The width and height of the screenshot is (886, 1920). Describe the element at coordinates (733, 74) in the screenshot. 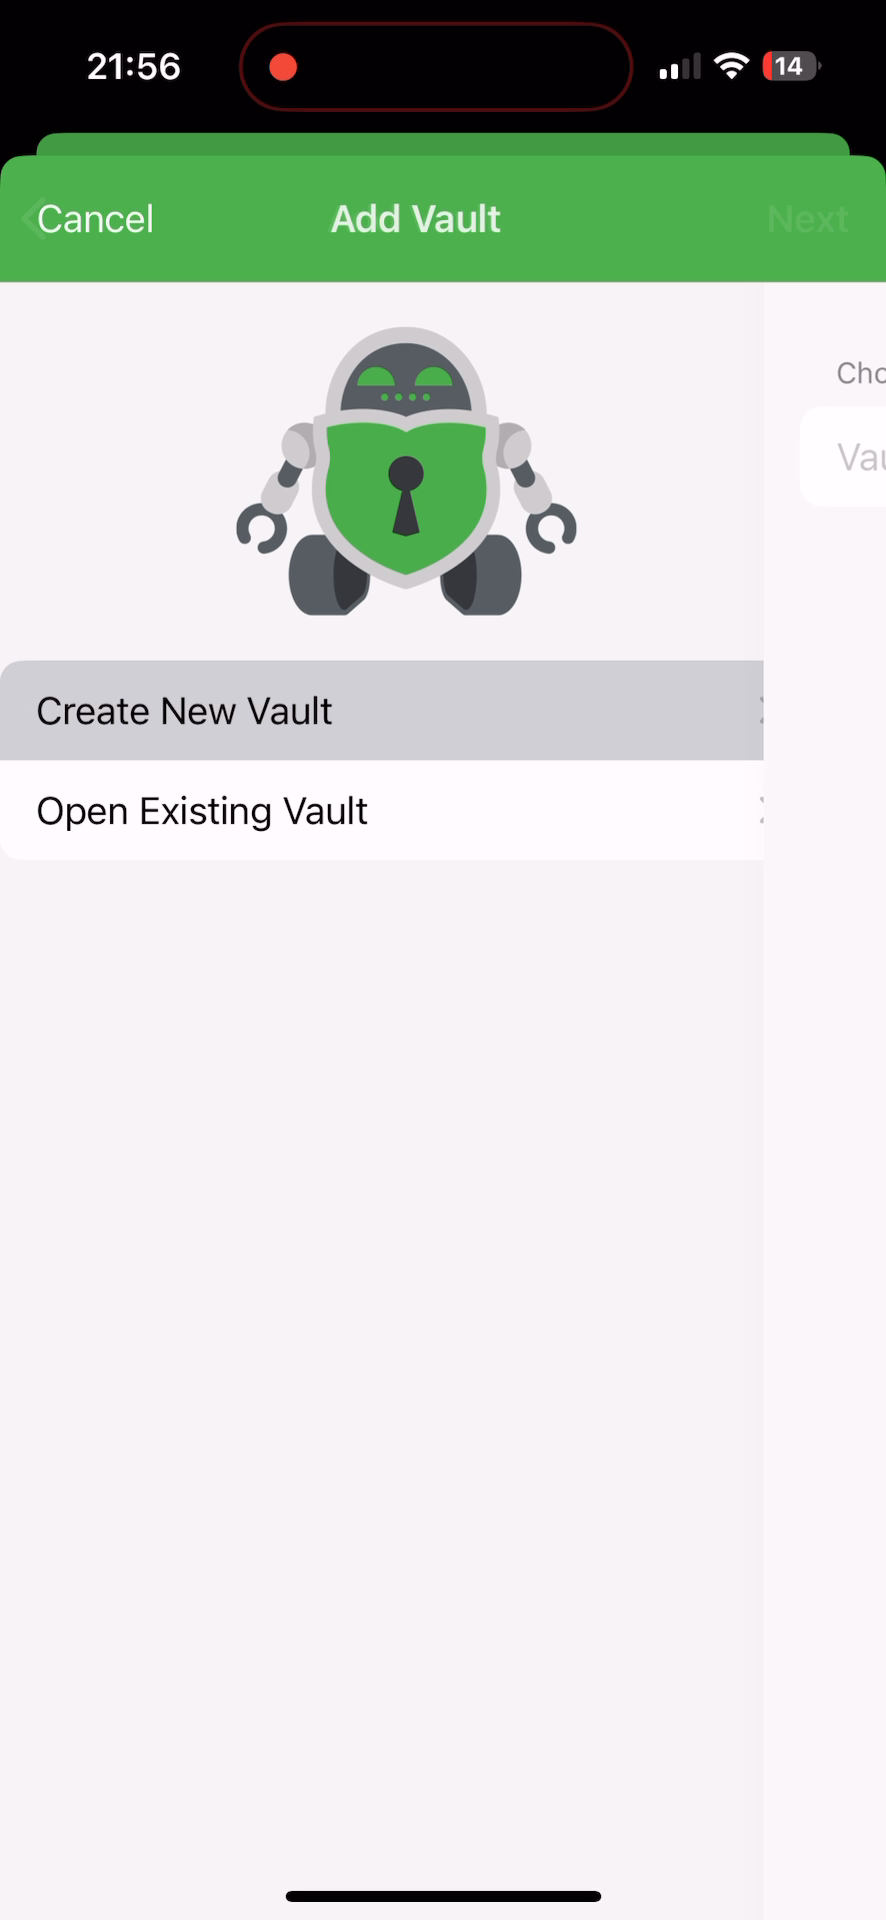

I see `wi-fi` at that location.